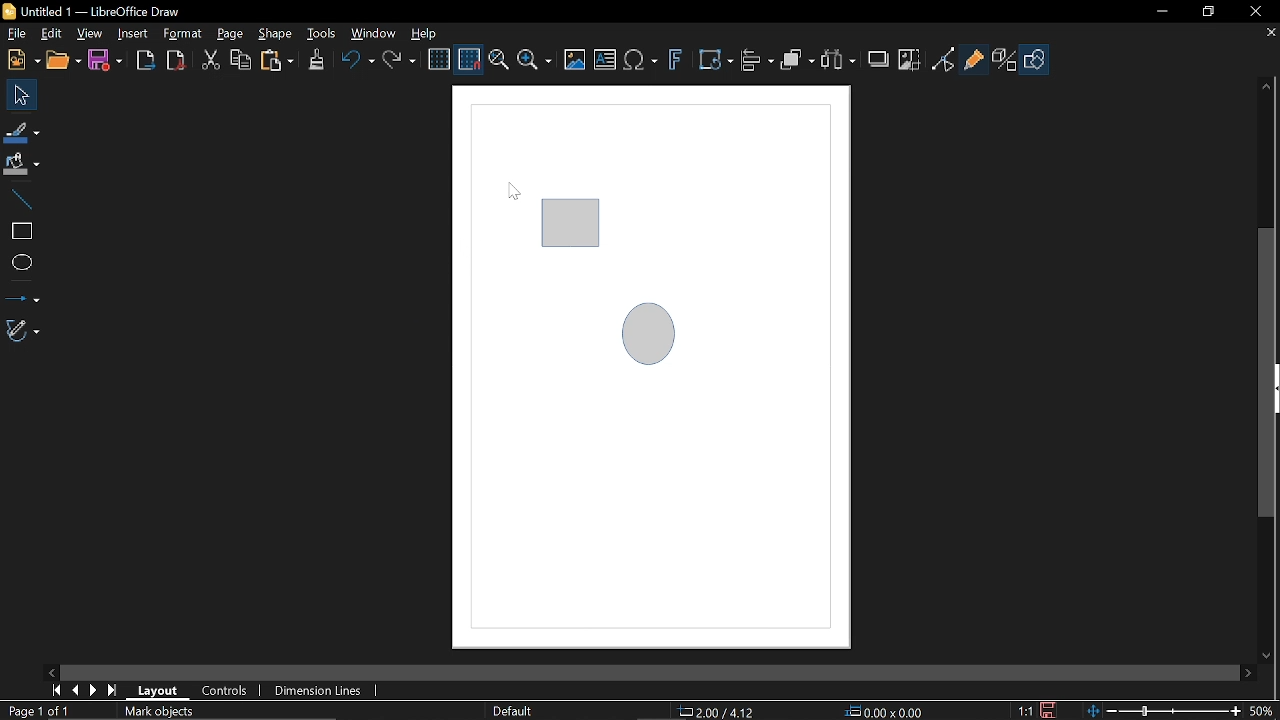  I want to click on Format, so click(183, 34).